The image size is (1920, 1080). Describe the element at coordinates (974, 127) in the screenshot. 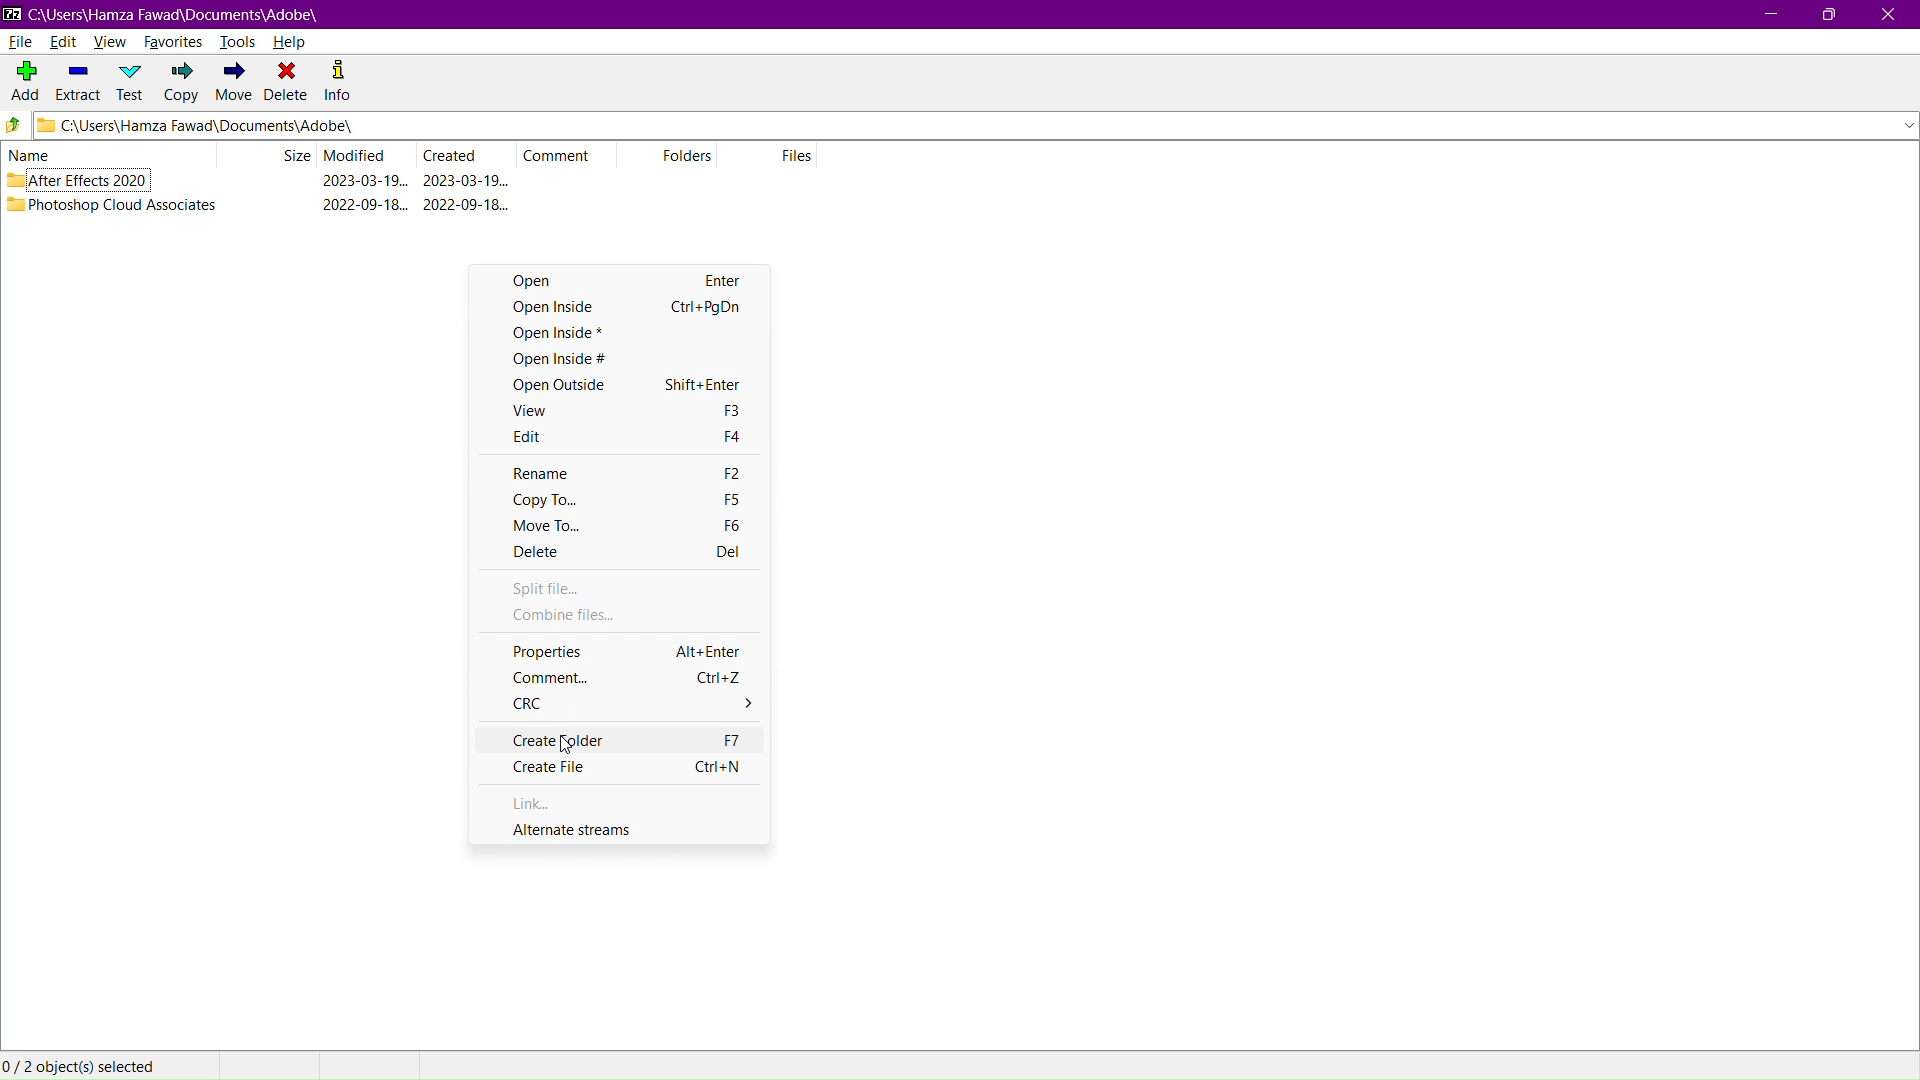

I see `Address Bar` at that location.